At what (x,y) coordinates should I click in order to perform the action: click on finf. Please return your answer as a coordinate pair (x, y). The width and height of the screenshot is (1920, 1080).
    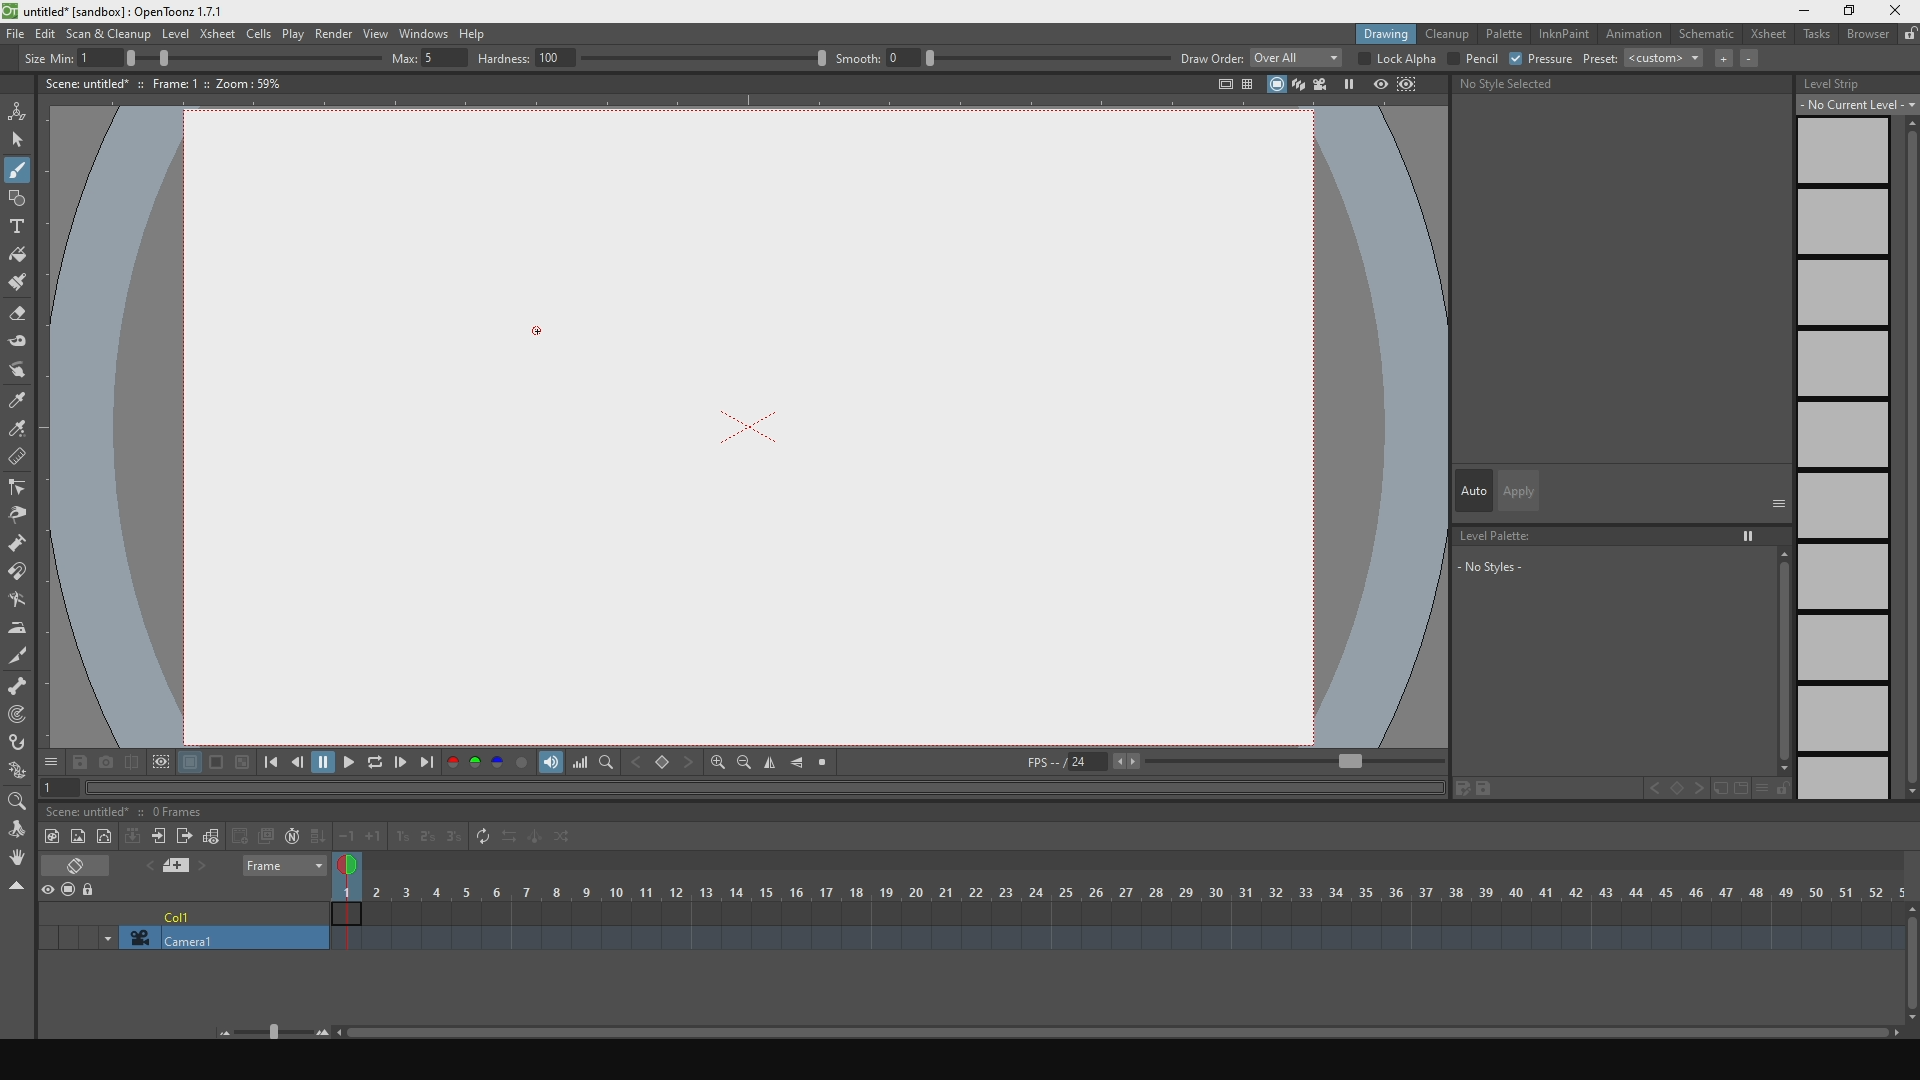
    Looking at the image, I should click on (608, 764).